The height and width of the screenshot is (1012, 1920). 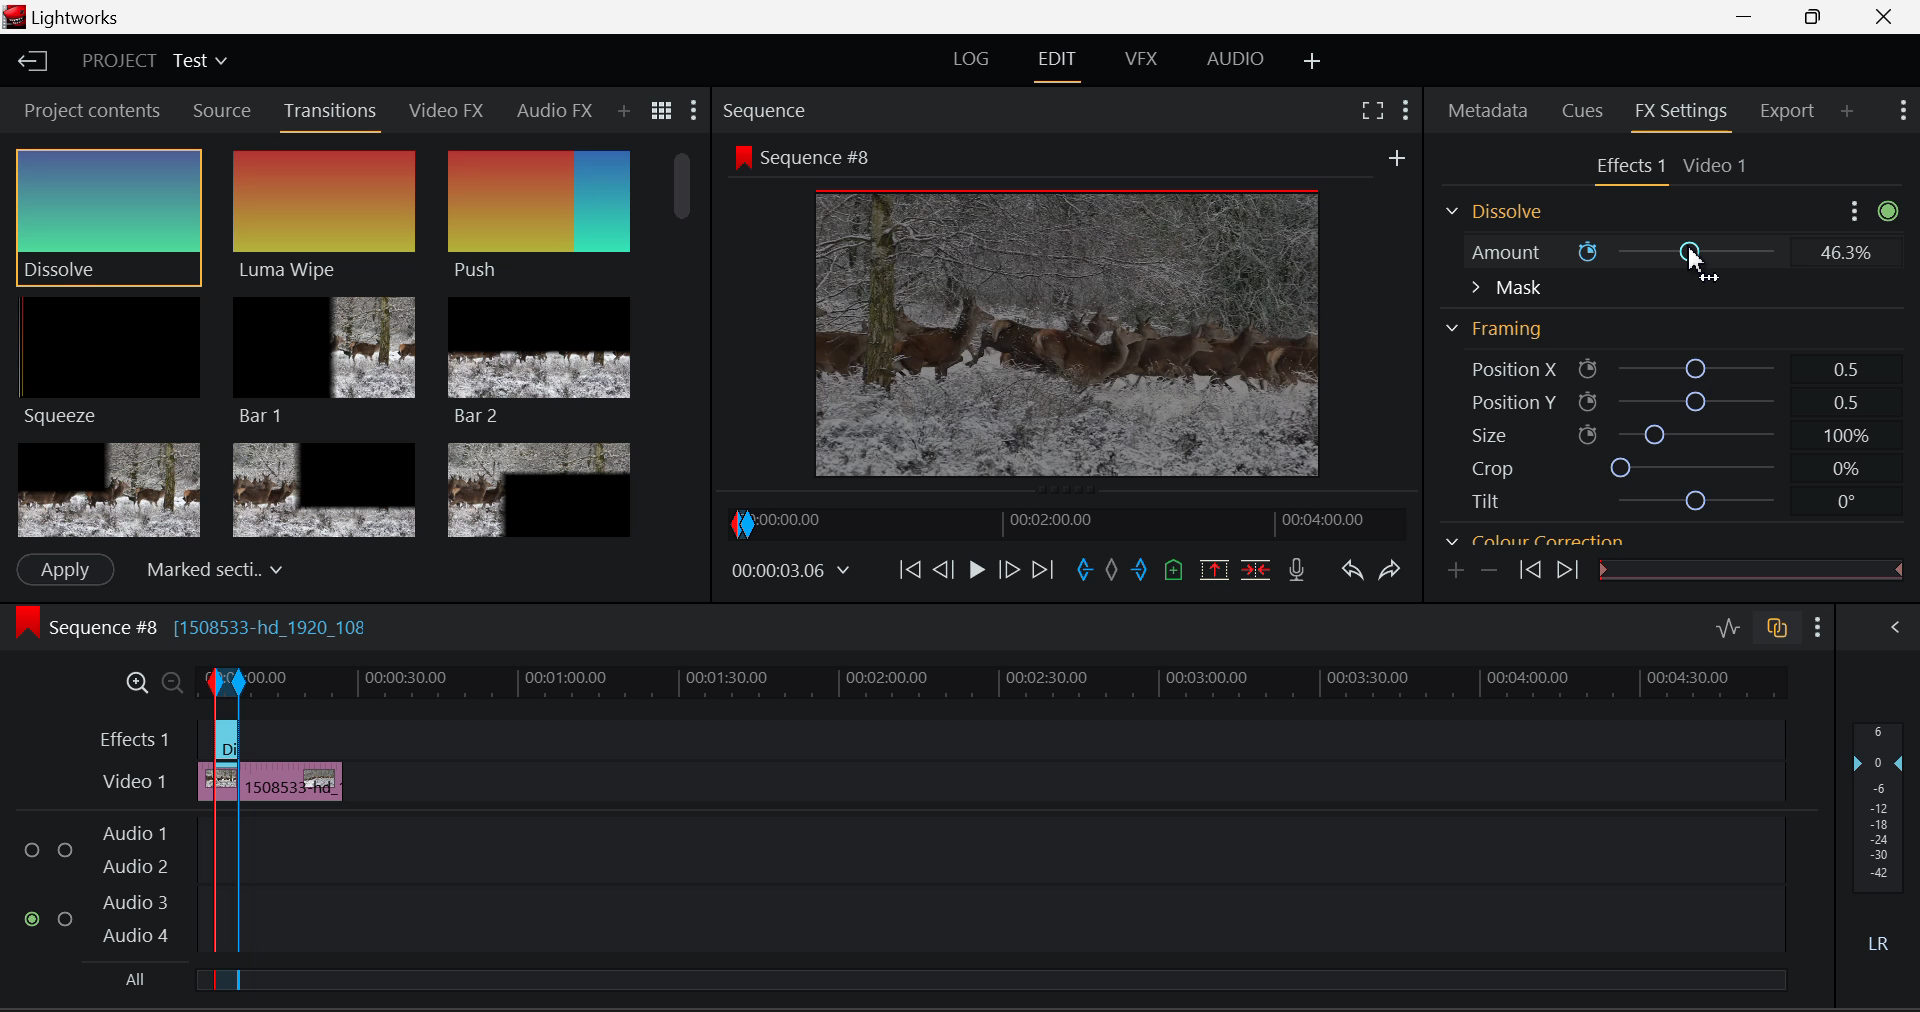 What do you see at coordinates (971, 63) in the screenshot?
I see `LOG Layout` at bounding box center [971, 63].